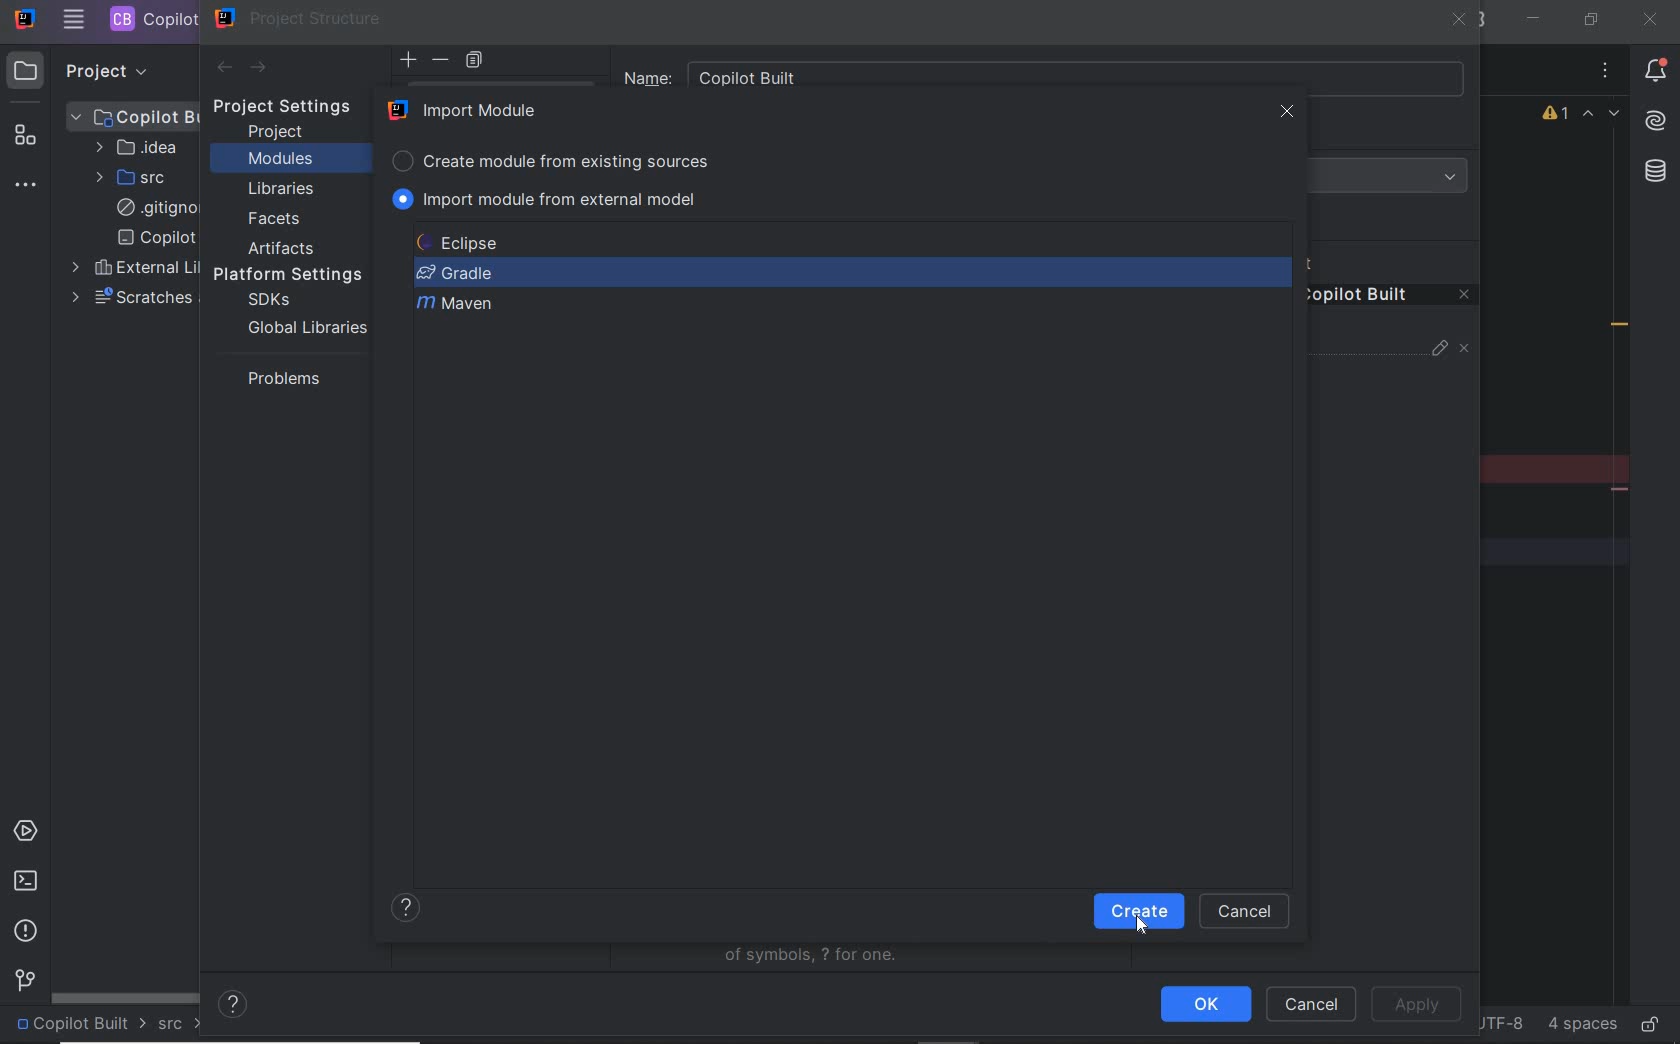 The width and height of the screenshot is (1680, 1044). I want to click on file encoding, so click(1499, 1022).